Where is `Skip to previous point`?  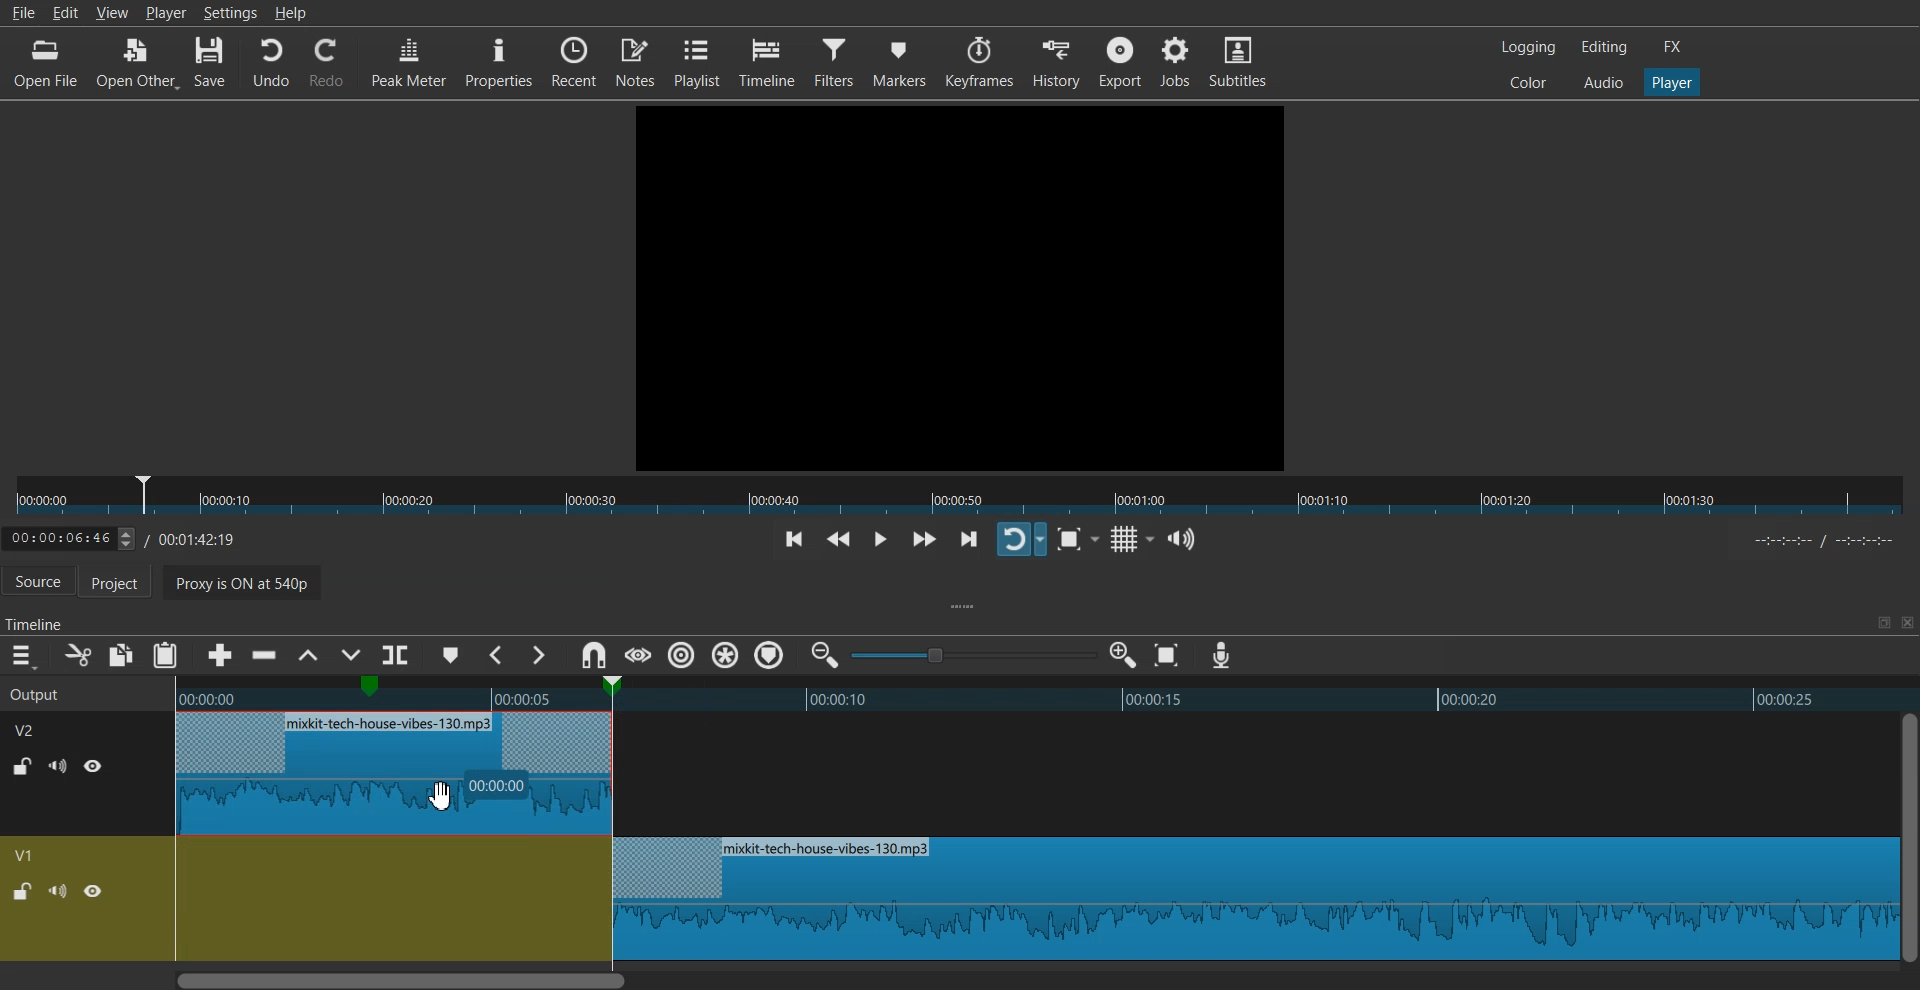 Skip to previous point is located at coordinates (794, 541).